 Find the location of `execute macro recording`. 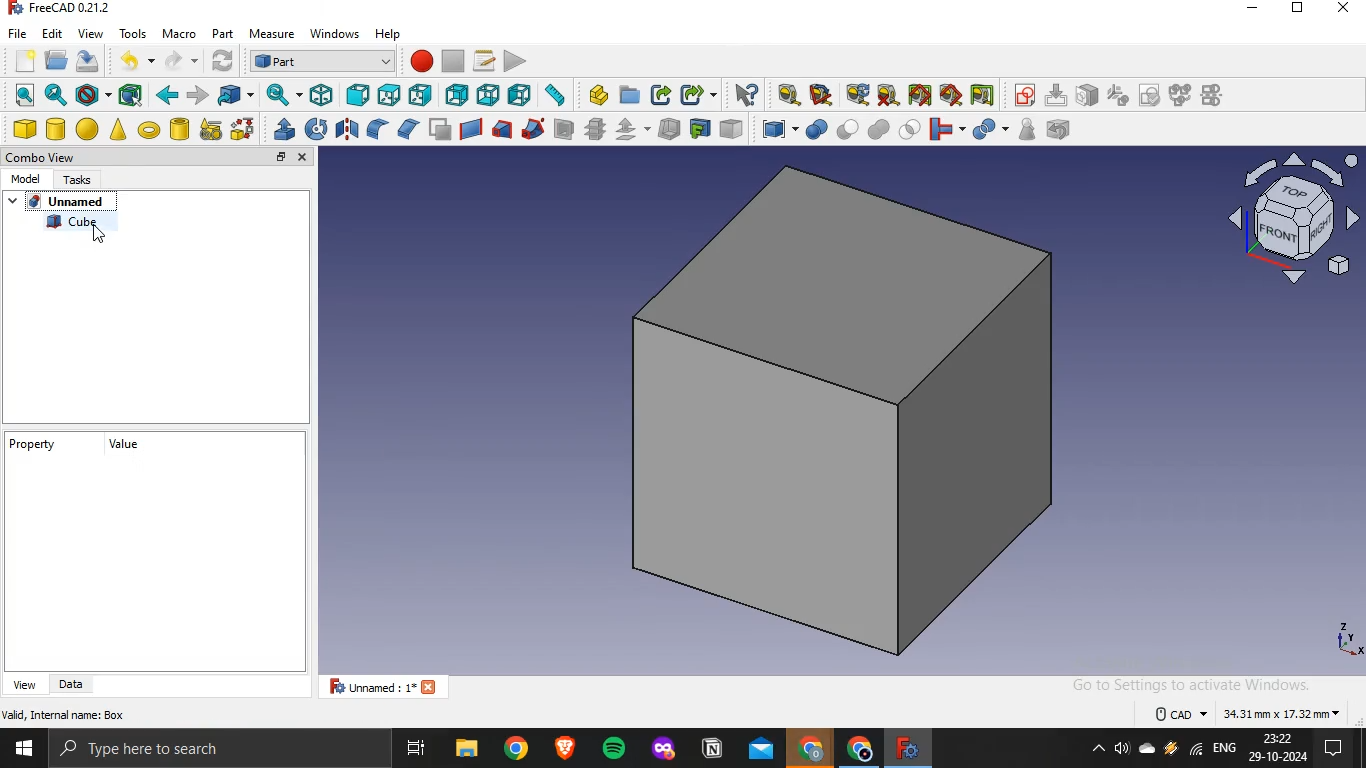

execute macro recording is located at coordinates (516, 60).